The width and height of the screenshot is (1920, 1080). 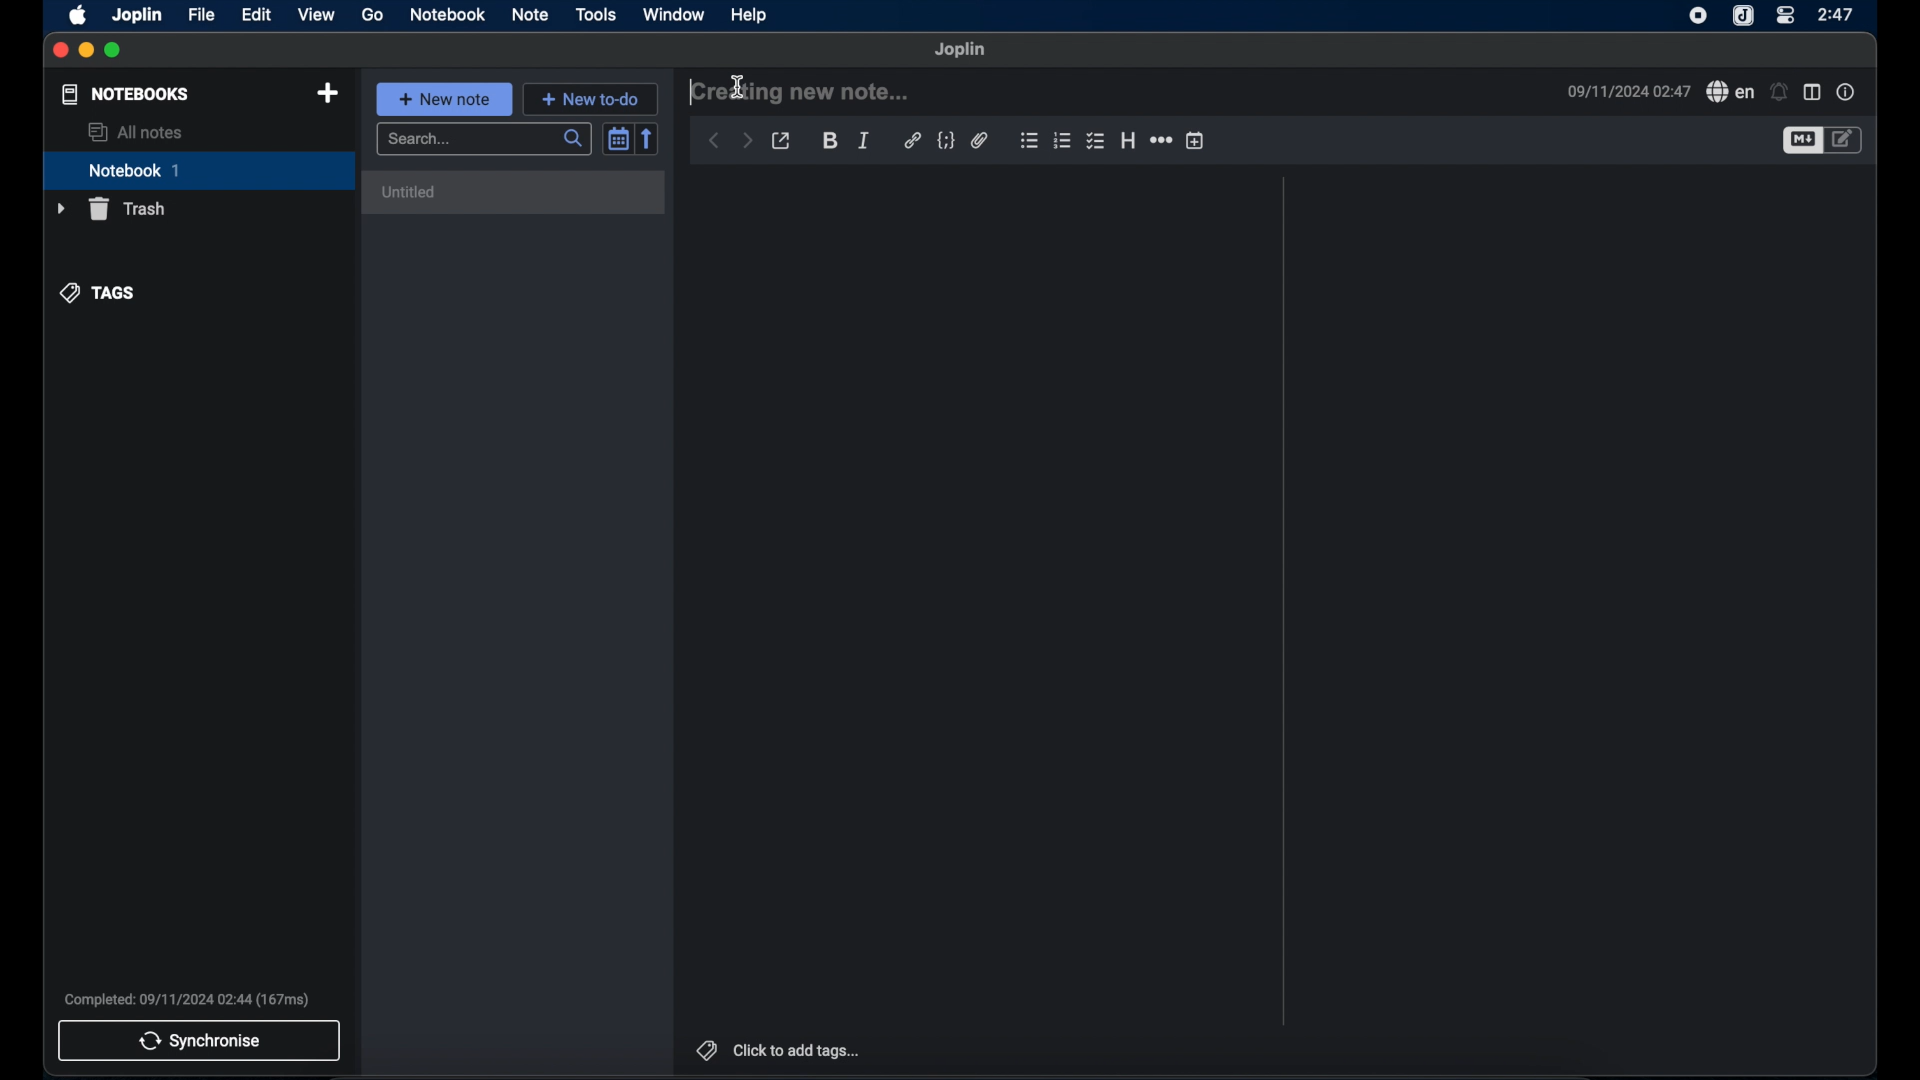 What do you see at coordinates (1628, 90) in the screenshot?
I see `09/11/2024 02:47` at bounding box center [1628, 90].